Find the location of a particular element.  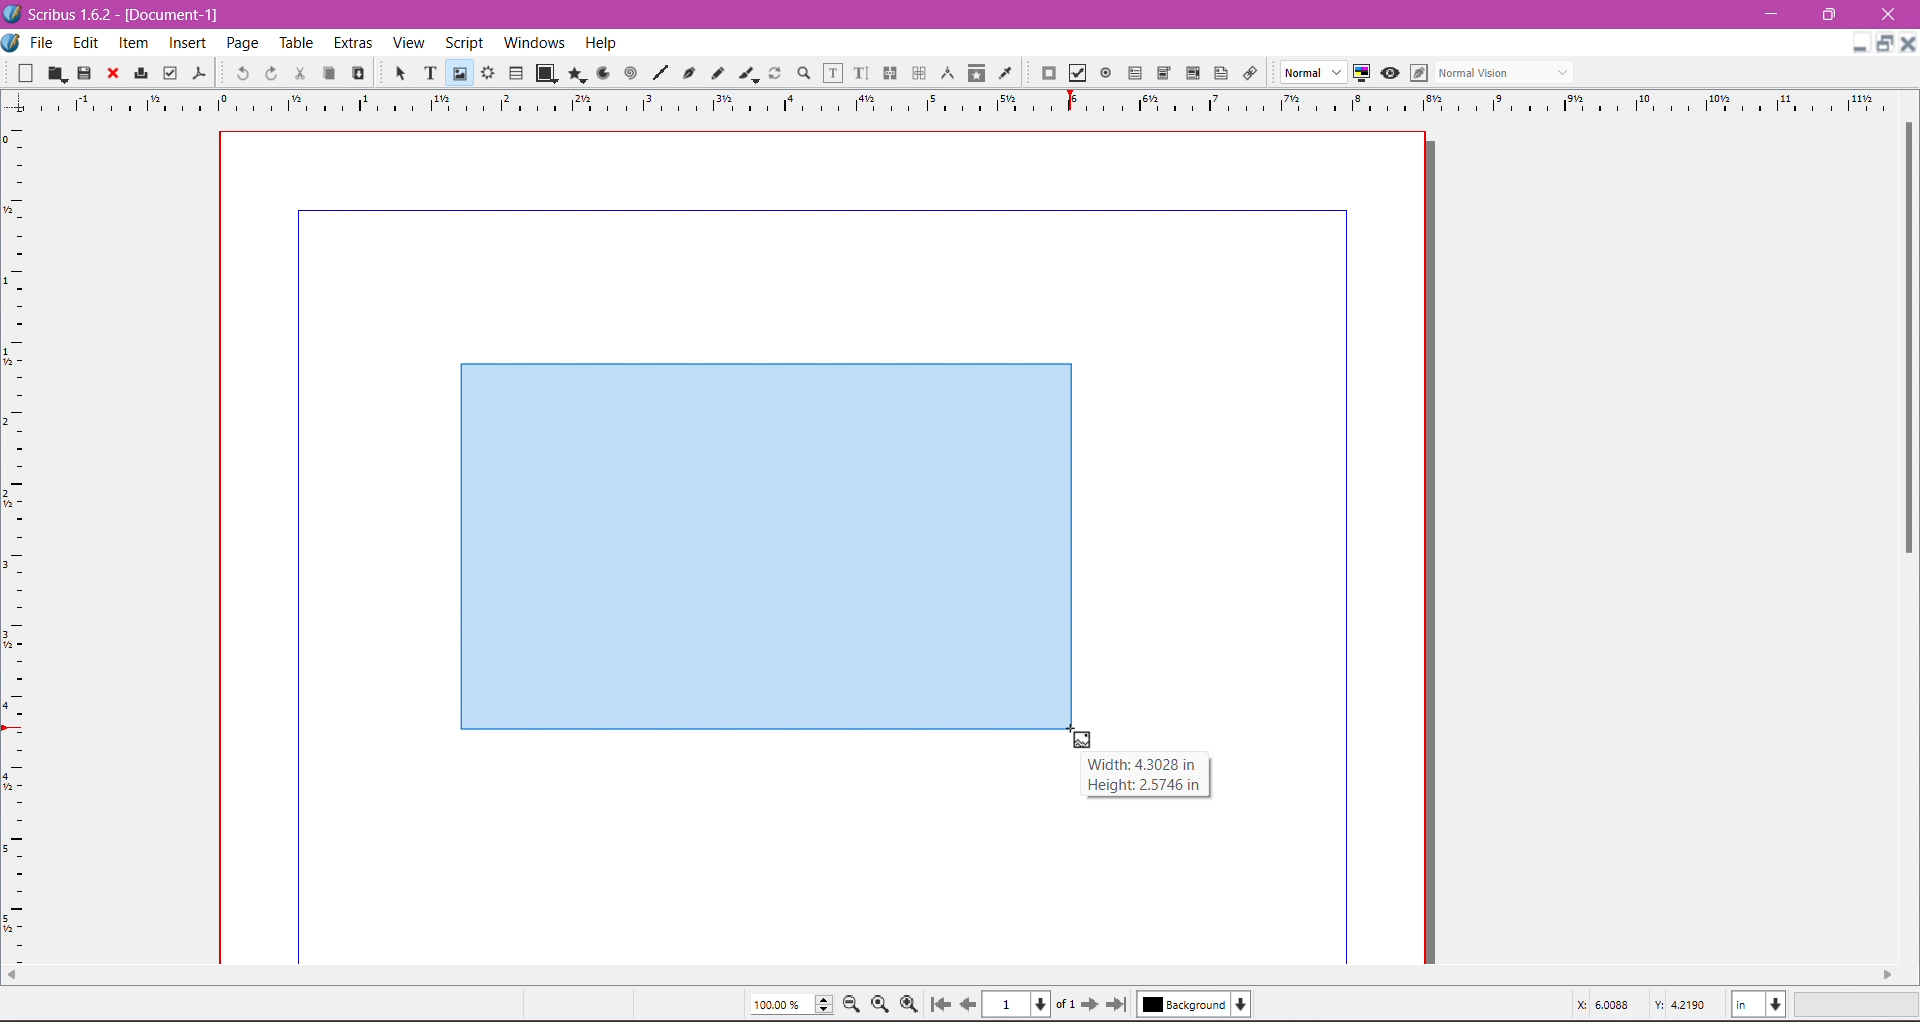

Select Item is located at coordinates (401, 73).